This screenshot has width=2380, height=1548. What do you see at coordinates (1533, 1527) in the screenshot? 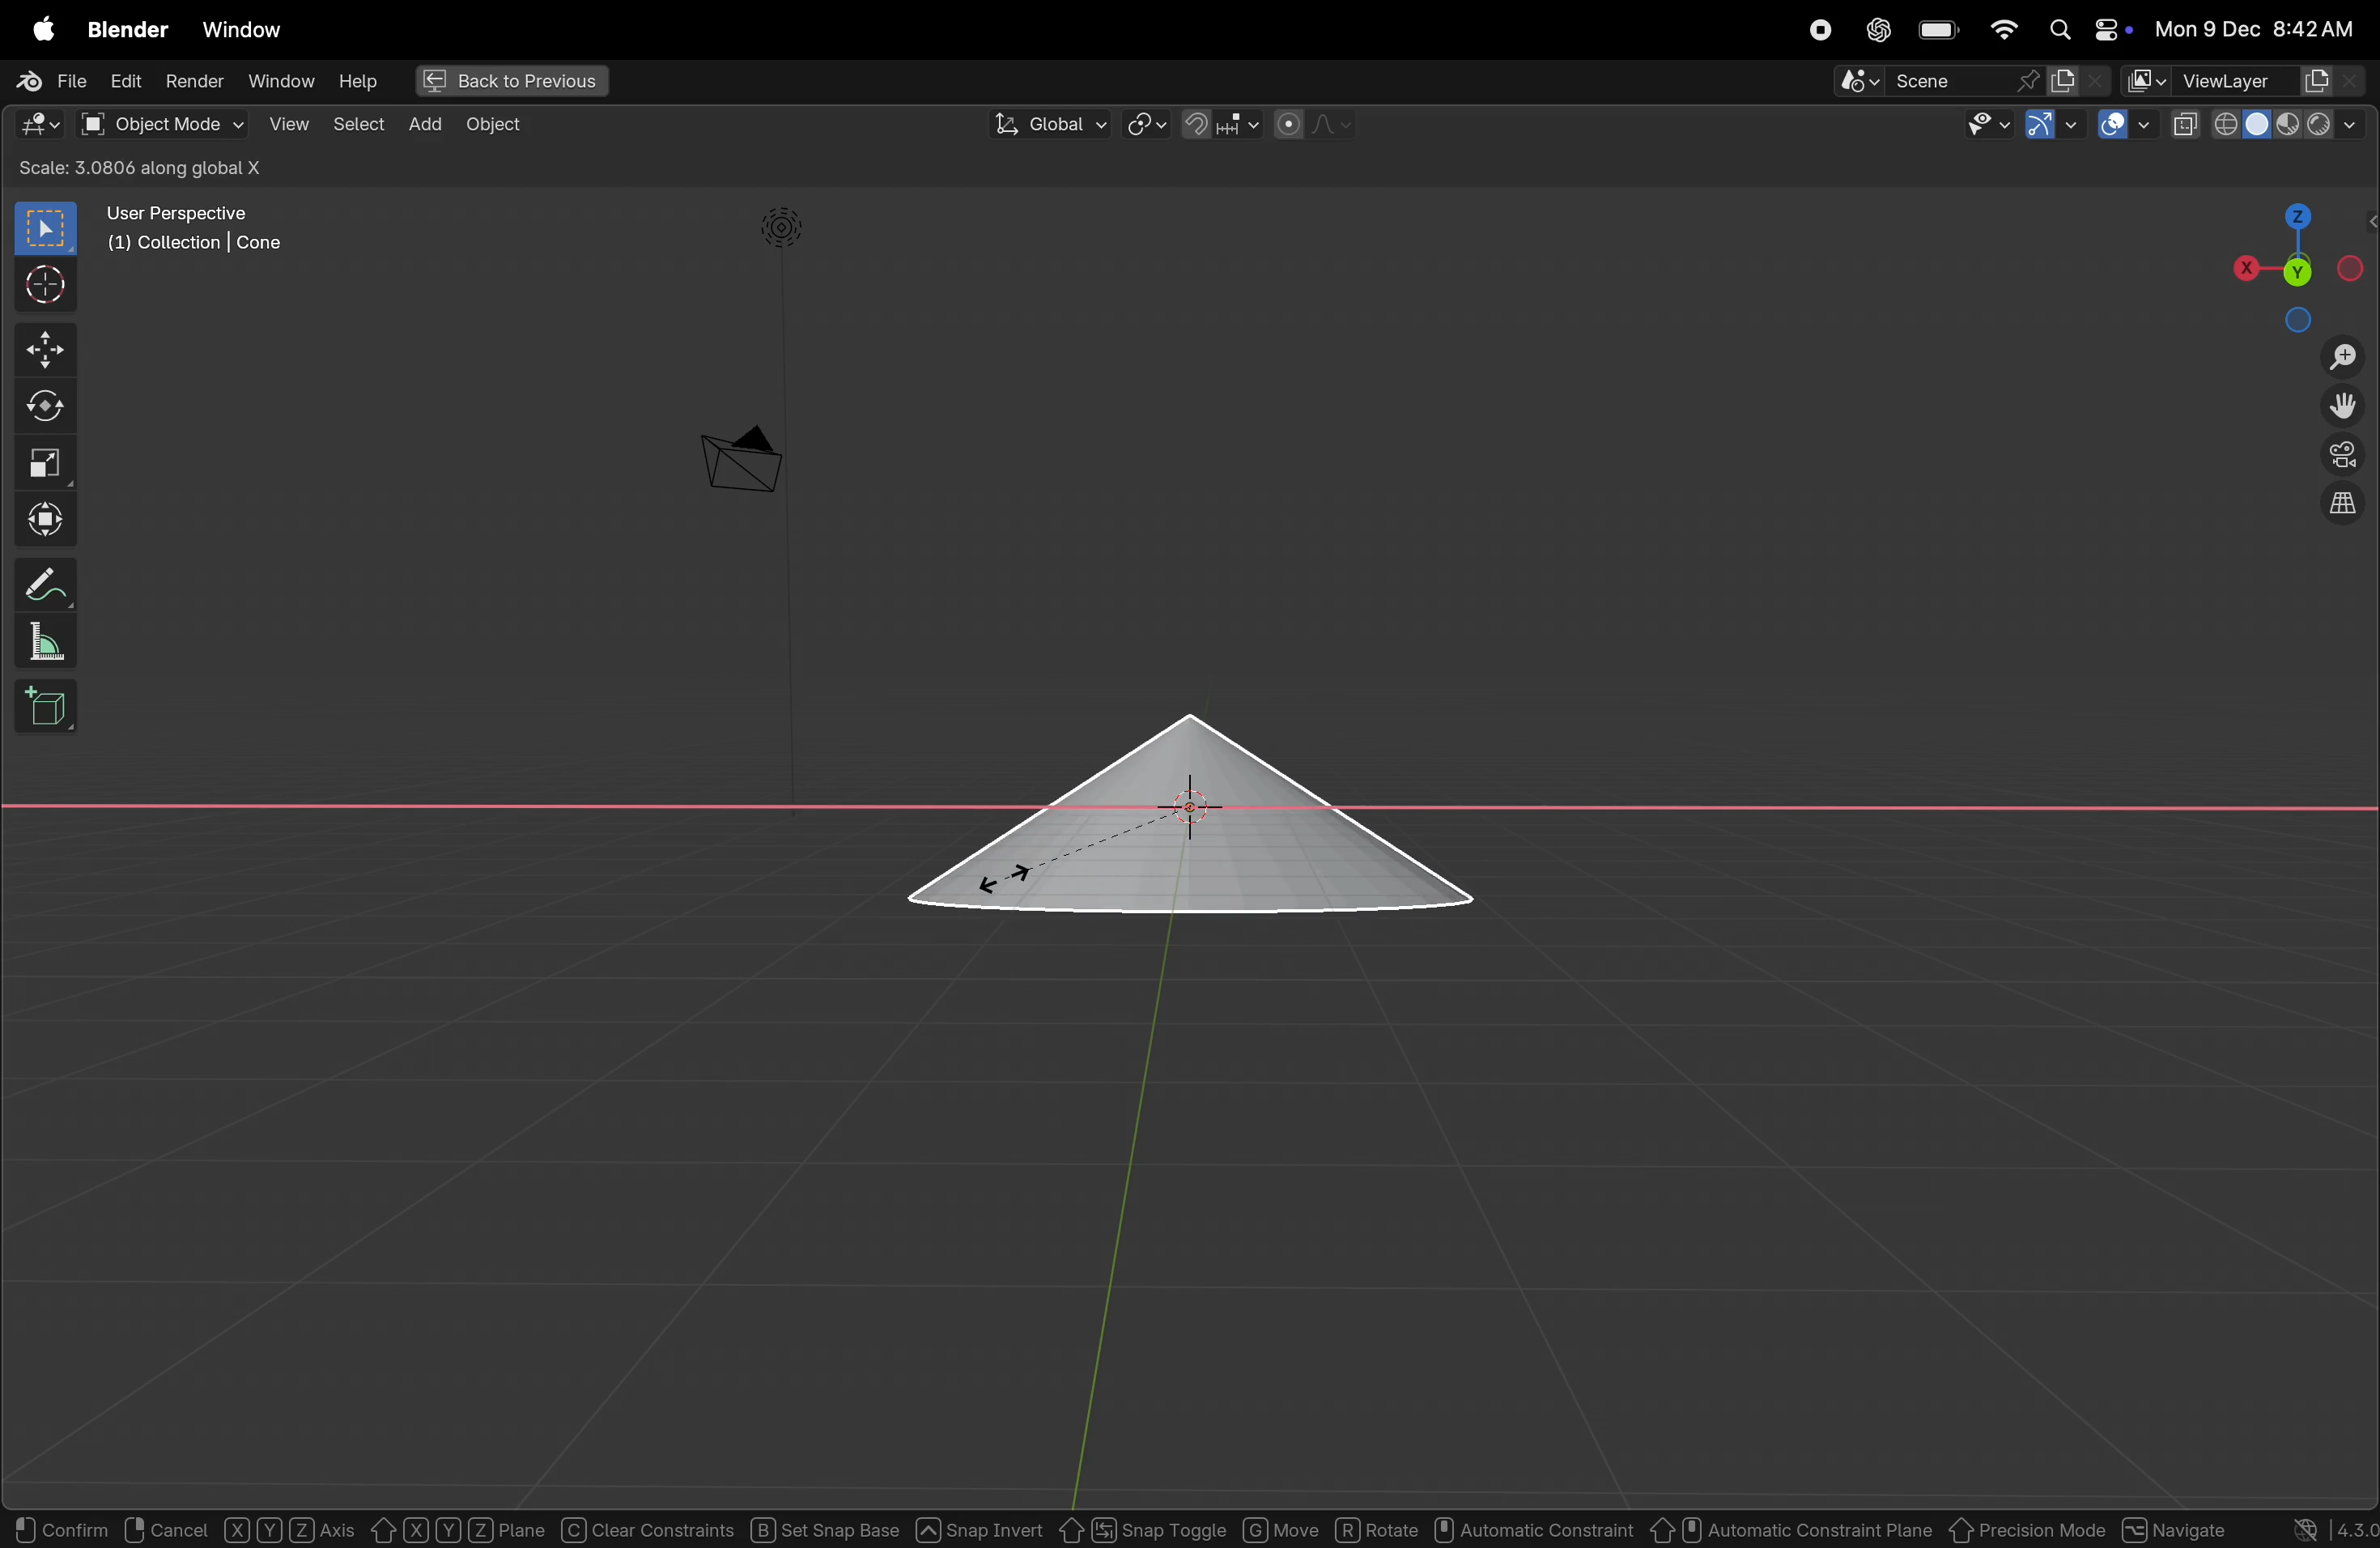
I see `automatic constraint` at bounding box center [1533, 1527].